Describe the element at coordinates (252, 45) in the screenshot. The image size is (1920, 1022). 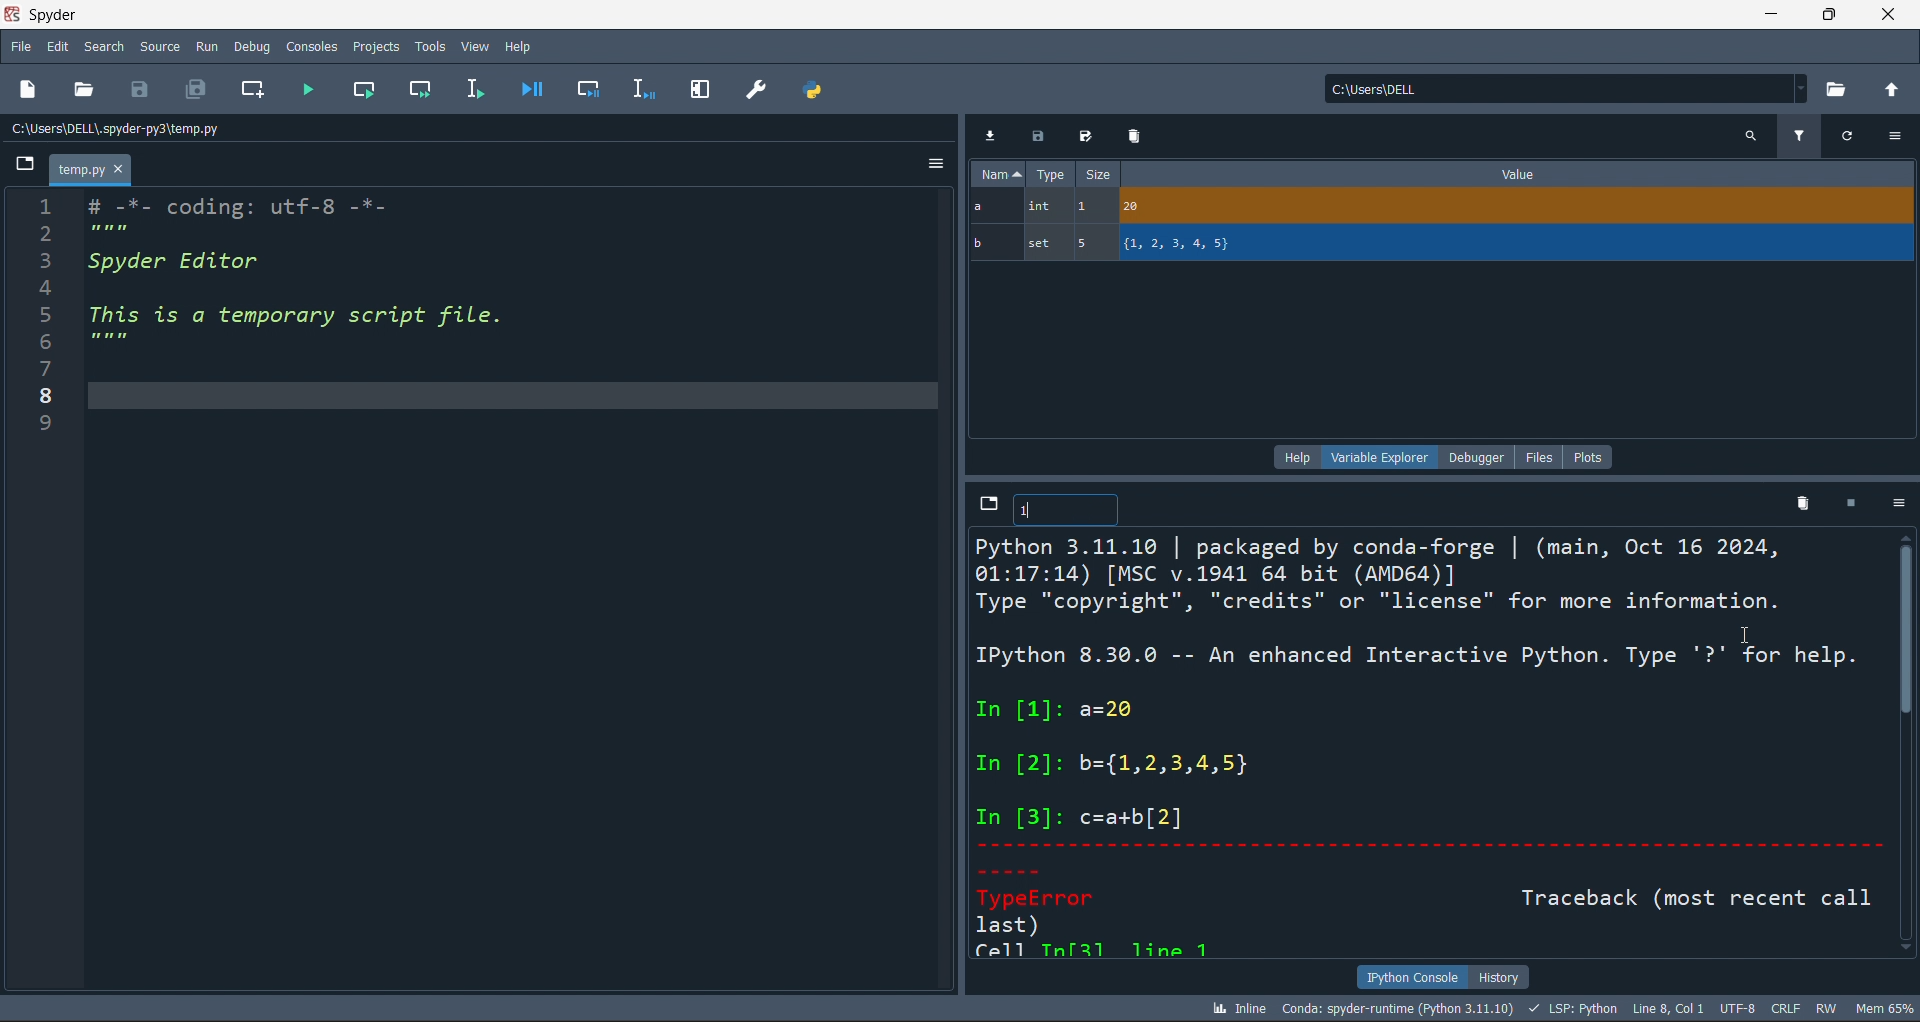
I see `debuf` at that location.